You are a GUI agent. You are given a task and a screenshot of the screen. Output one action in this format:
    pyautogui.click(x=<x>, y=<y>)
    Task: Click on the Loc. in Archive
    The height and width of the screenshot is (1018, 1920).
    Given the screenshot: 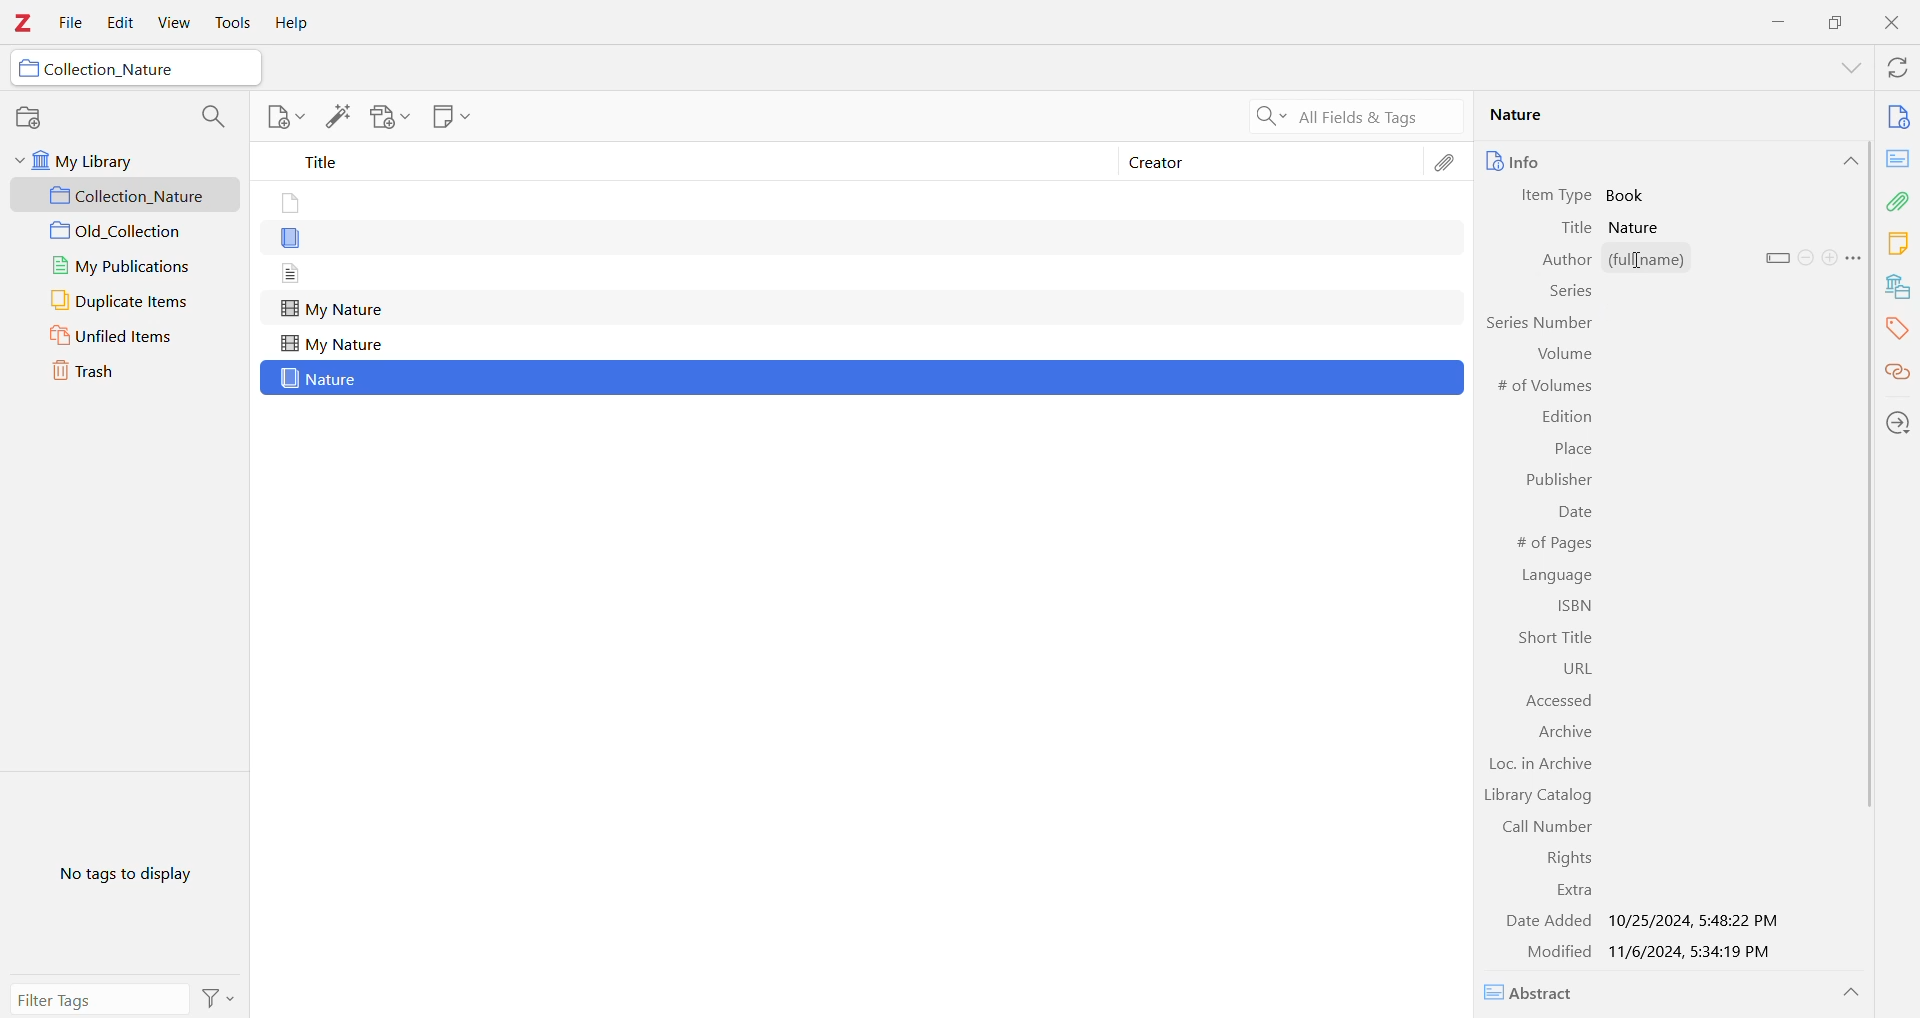 What is the action you would take?
    pyautogui.click(x=1544, y=766)
    